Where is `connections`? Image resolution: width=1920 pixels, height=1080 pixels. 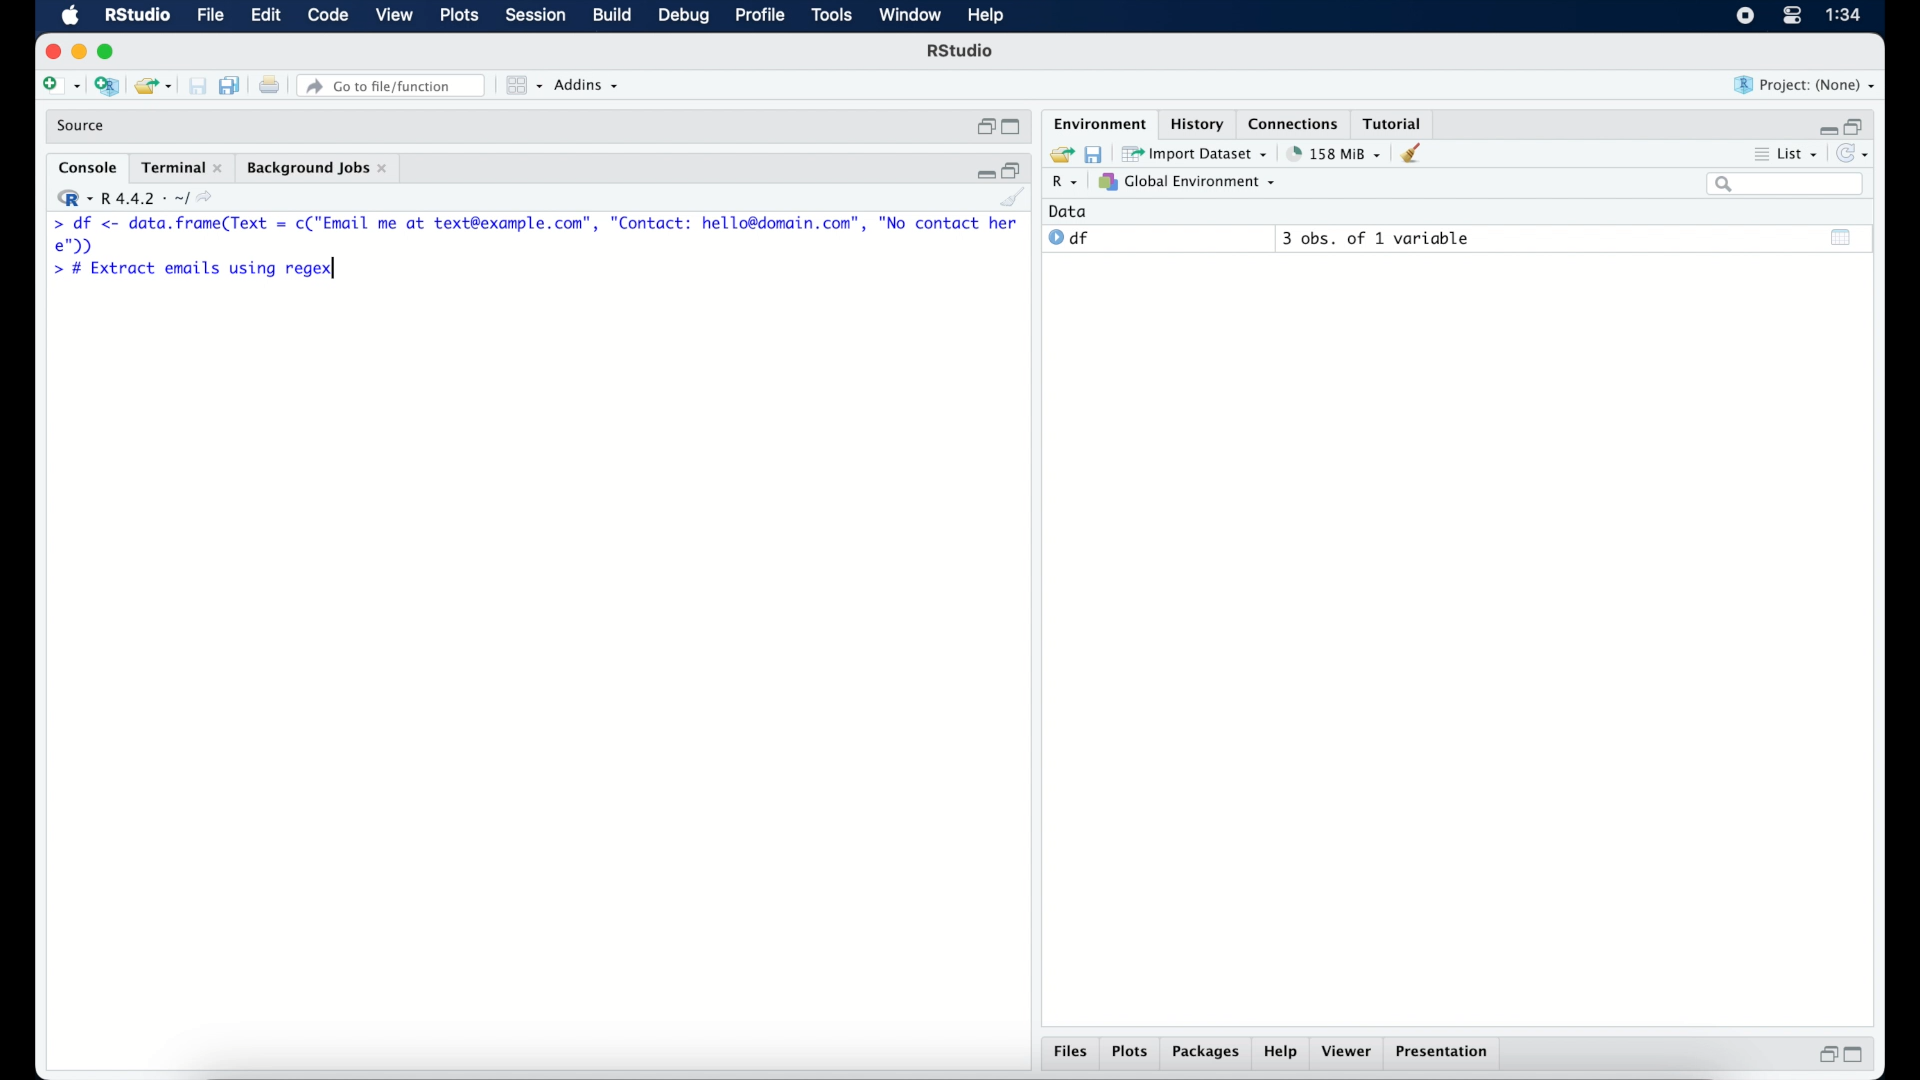 connections is located at coordinates (1296, 123).